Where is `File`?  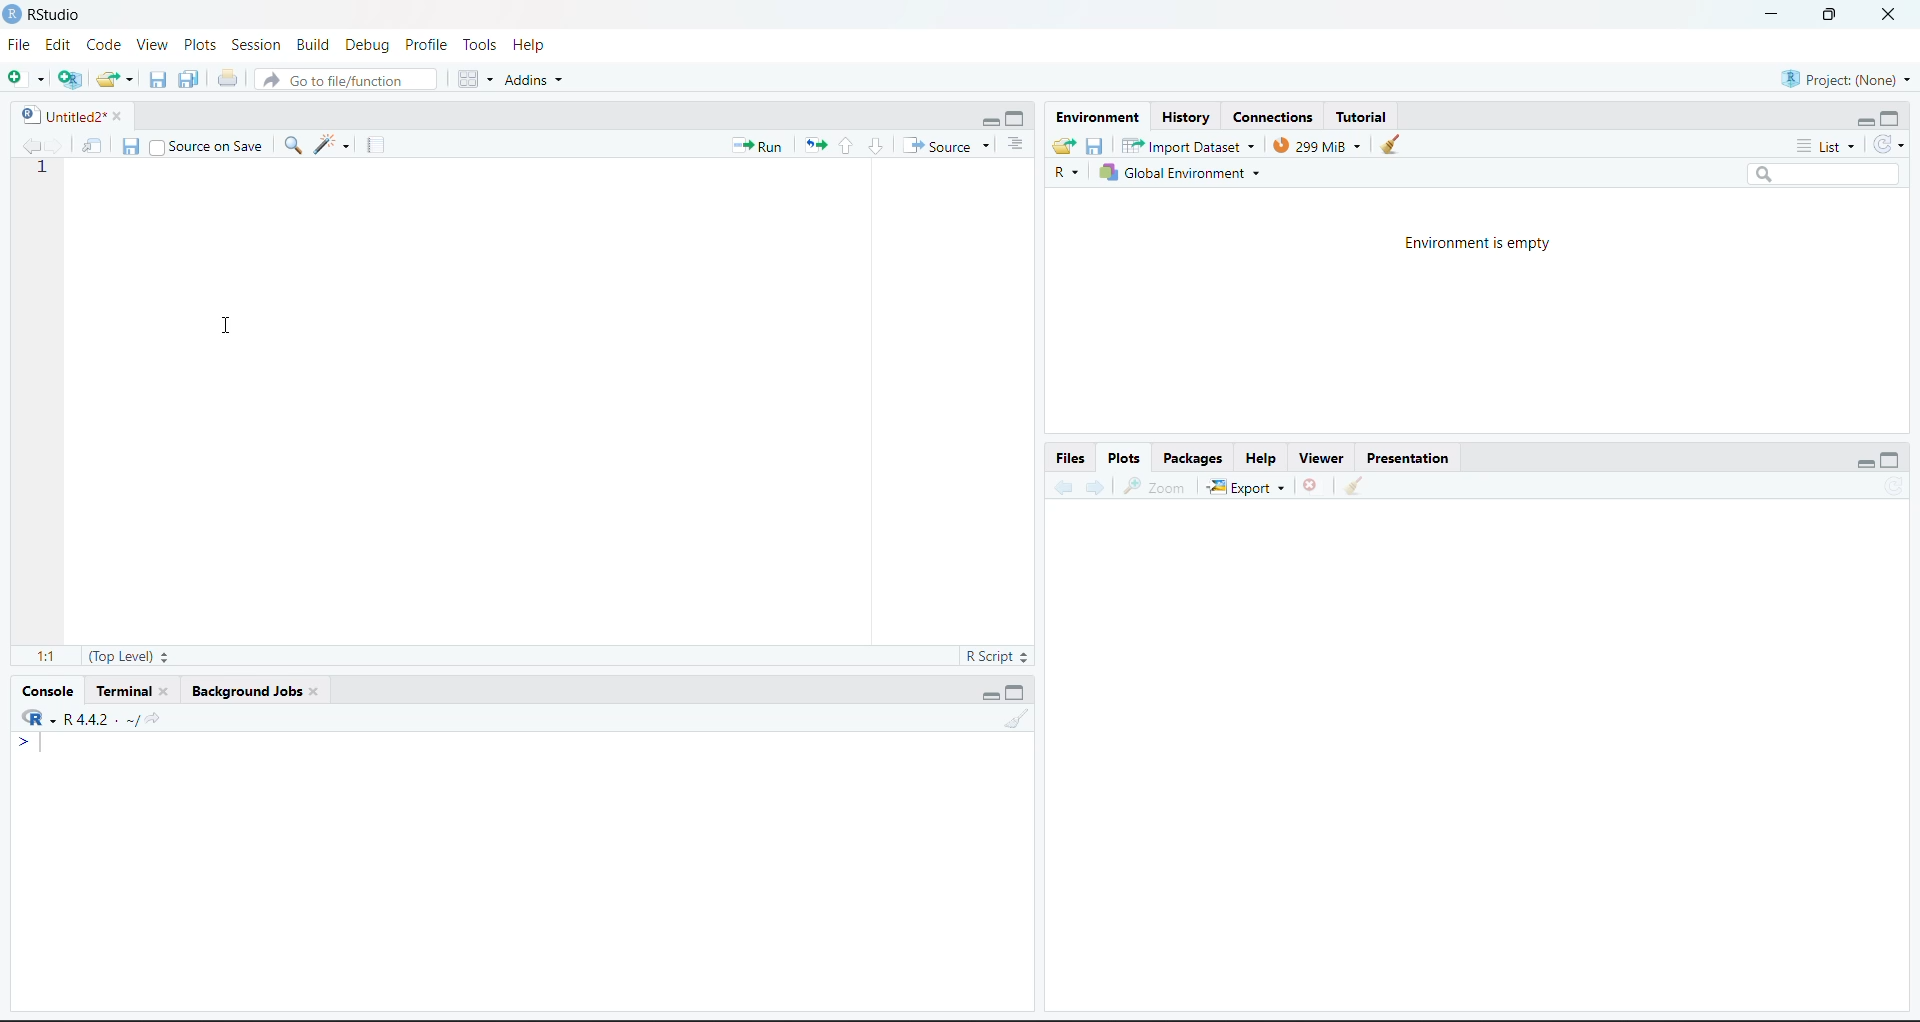
File is located at coordinates (22, 44).